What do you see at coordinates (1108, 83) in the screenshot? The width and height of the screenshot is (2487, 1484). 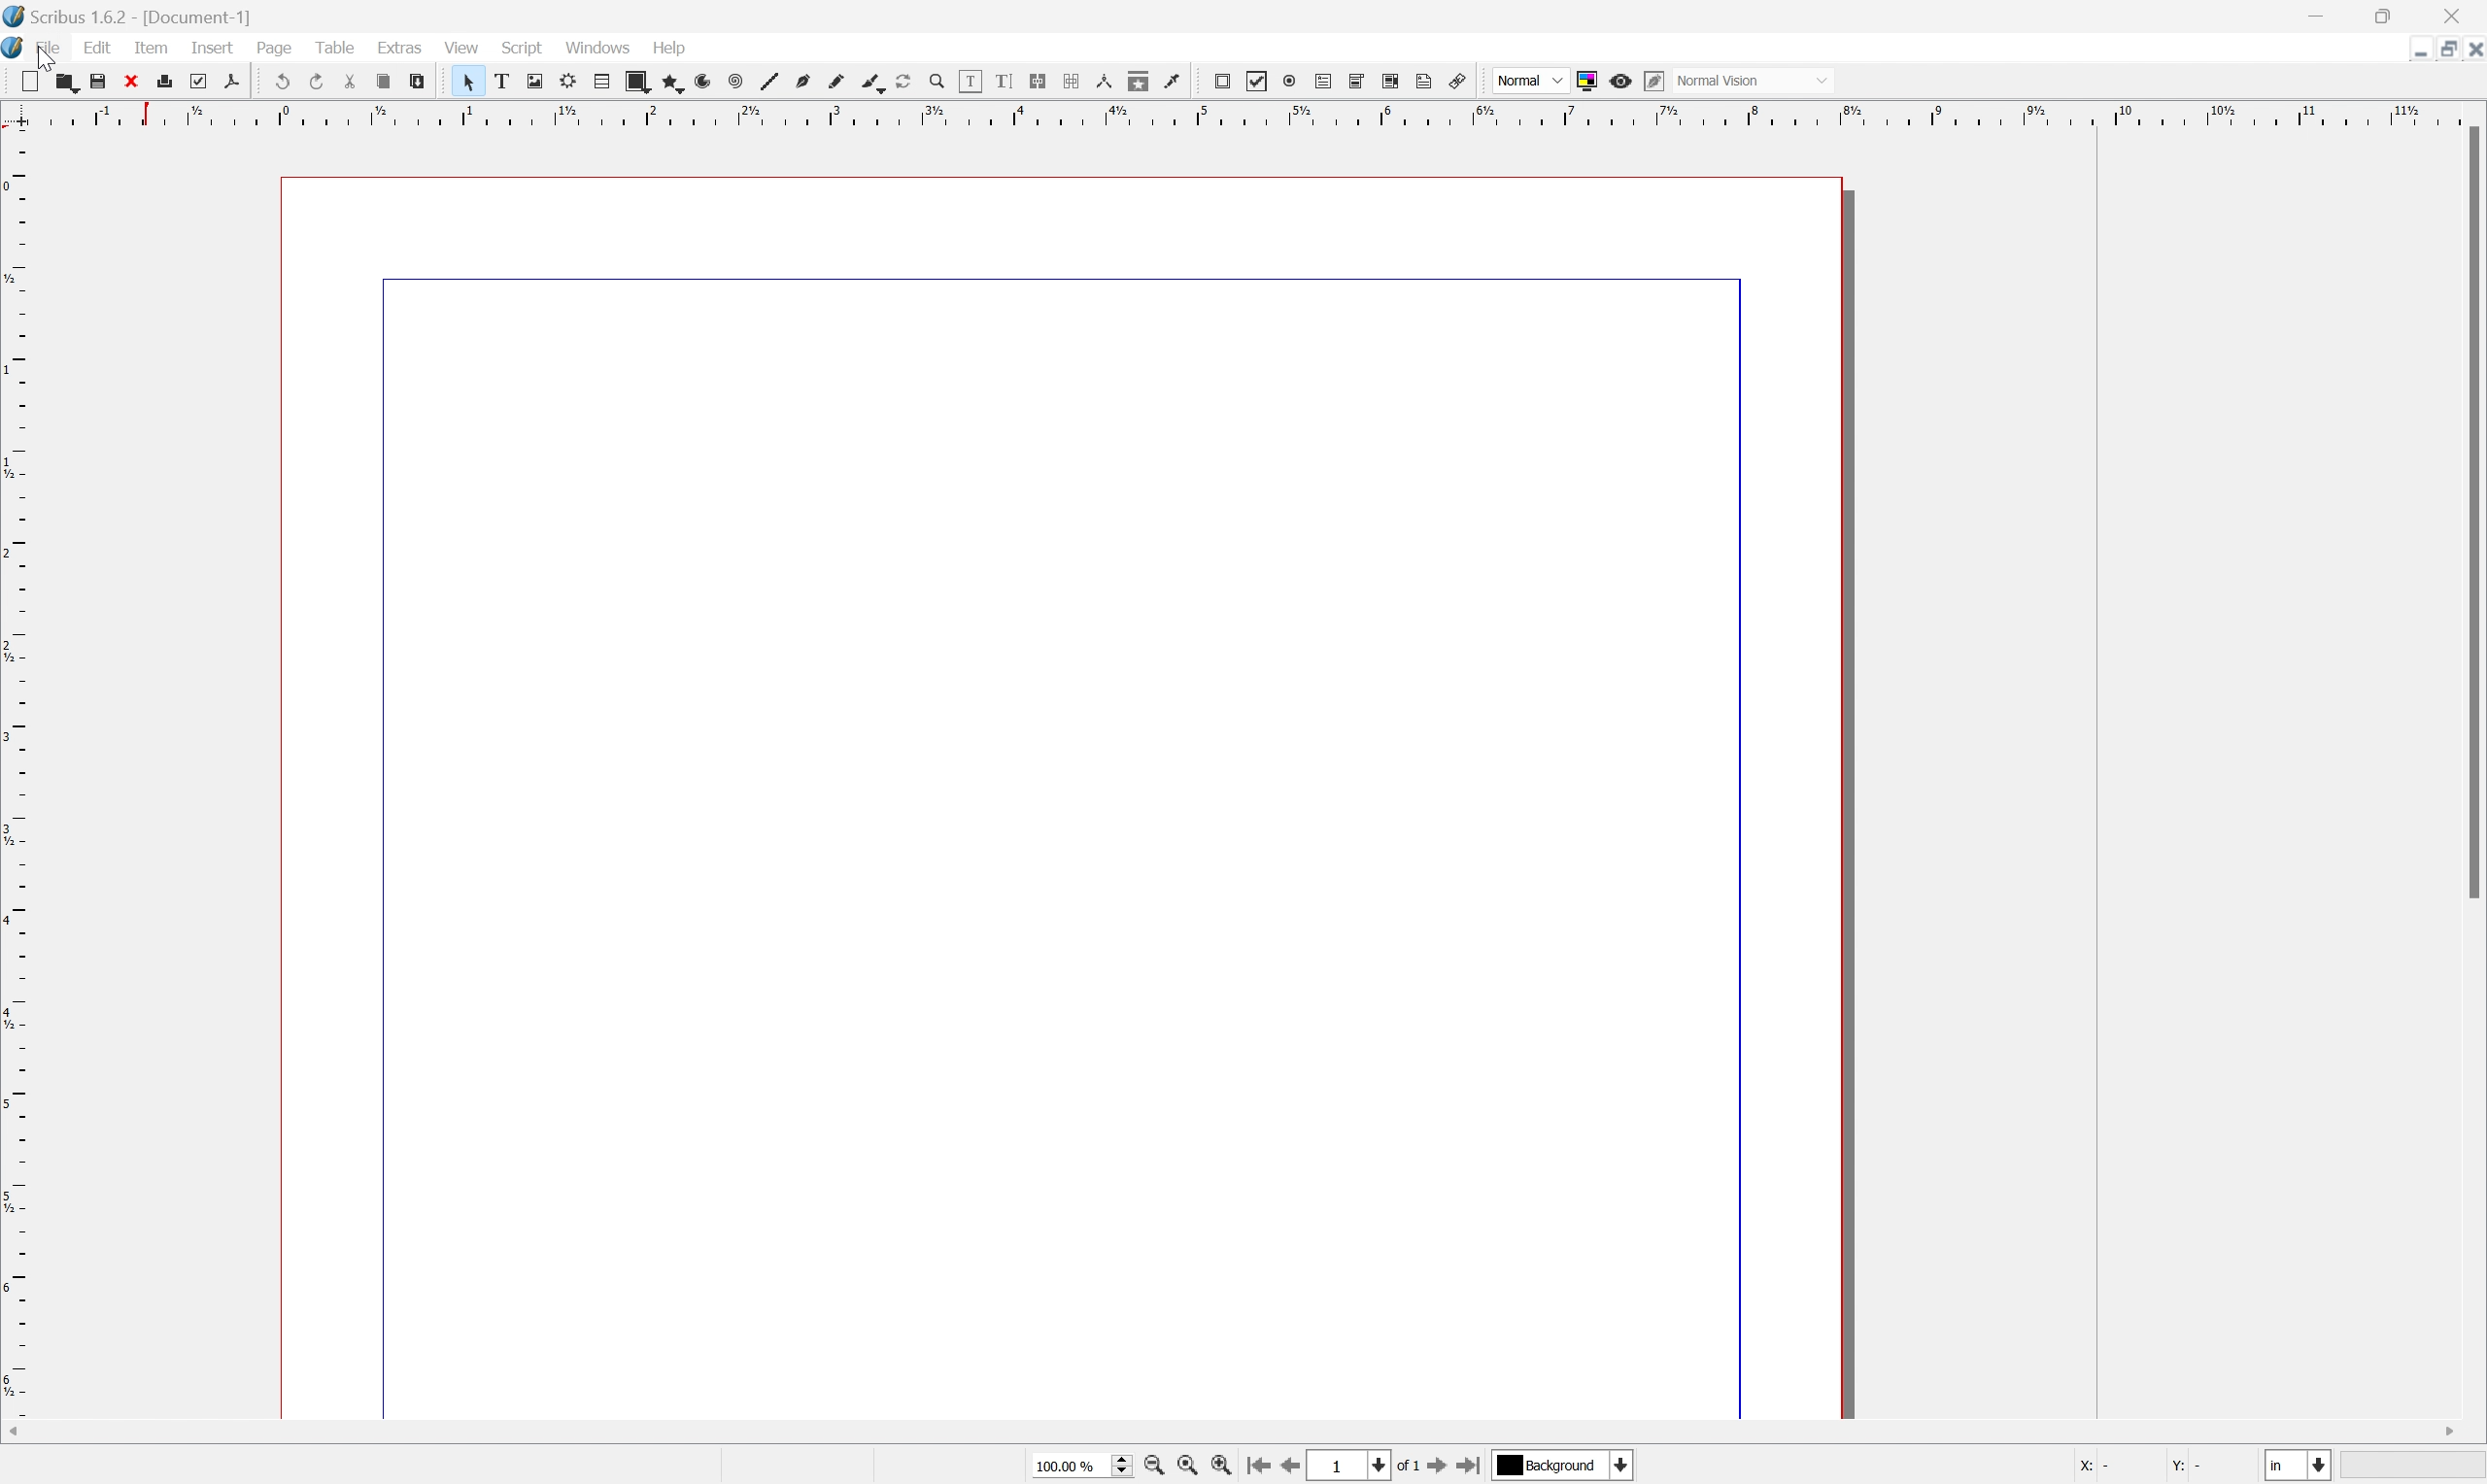 I see `Measurements` at bounding box center [1108, 83].